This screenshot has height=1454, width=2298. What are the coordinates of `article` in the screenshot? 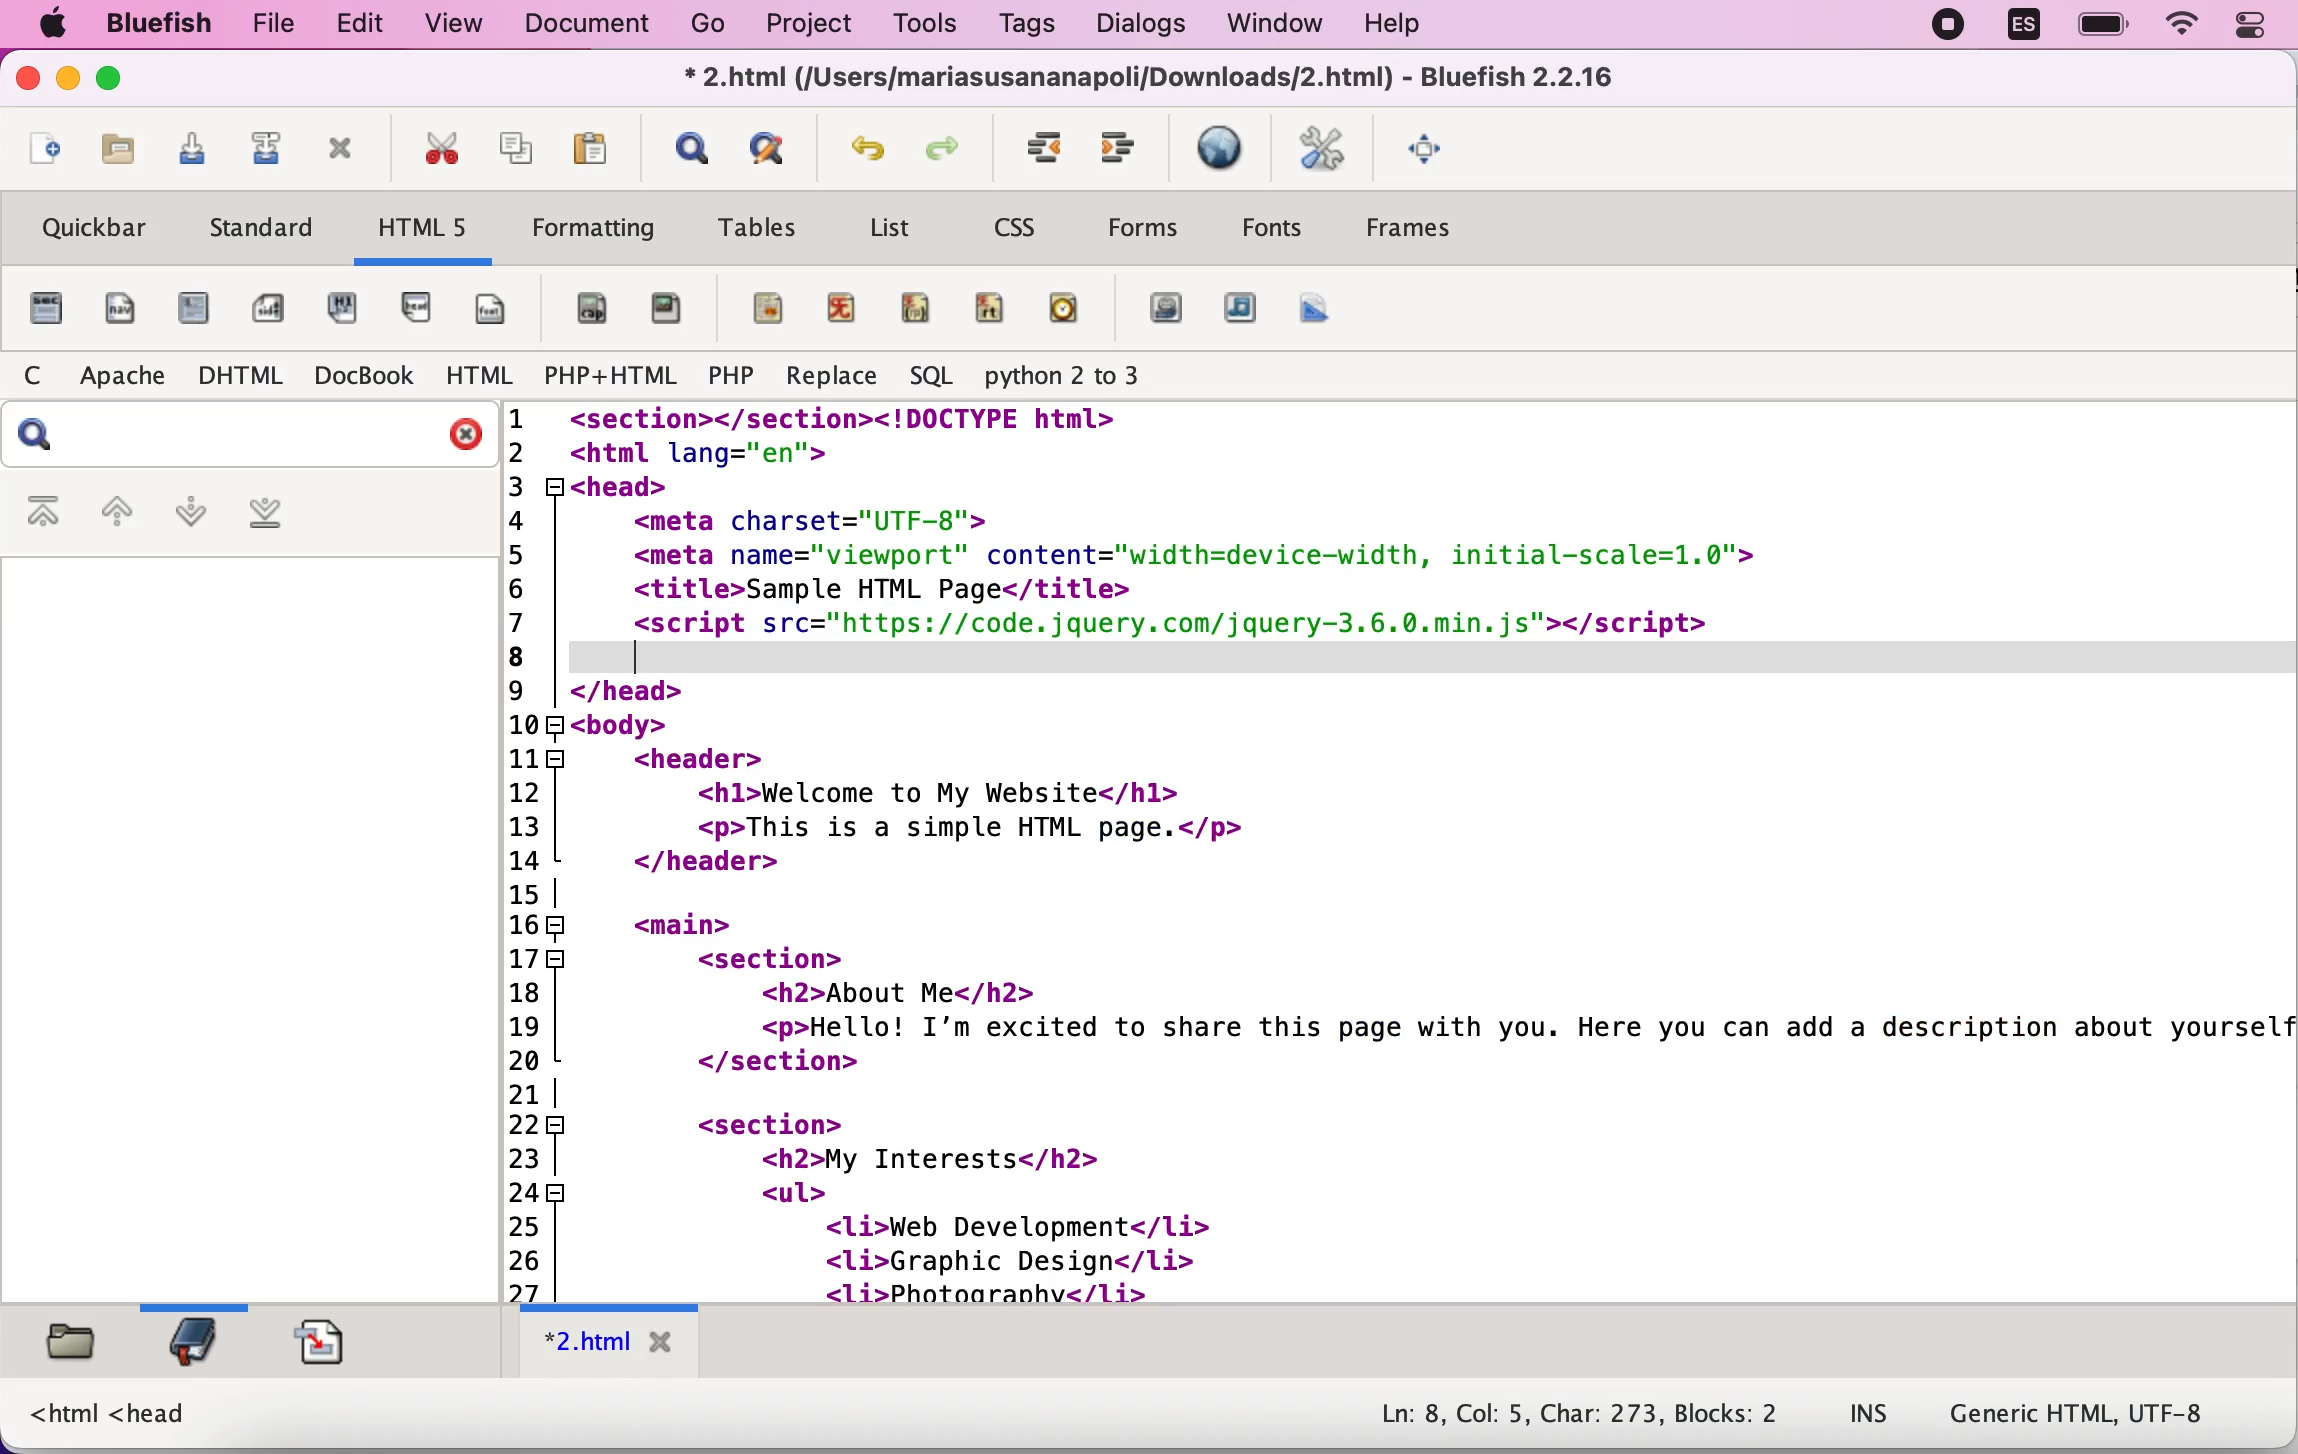 It's located at (197, 311).